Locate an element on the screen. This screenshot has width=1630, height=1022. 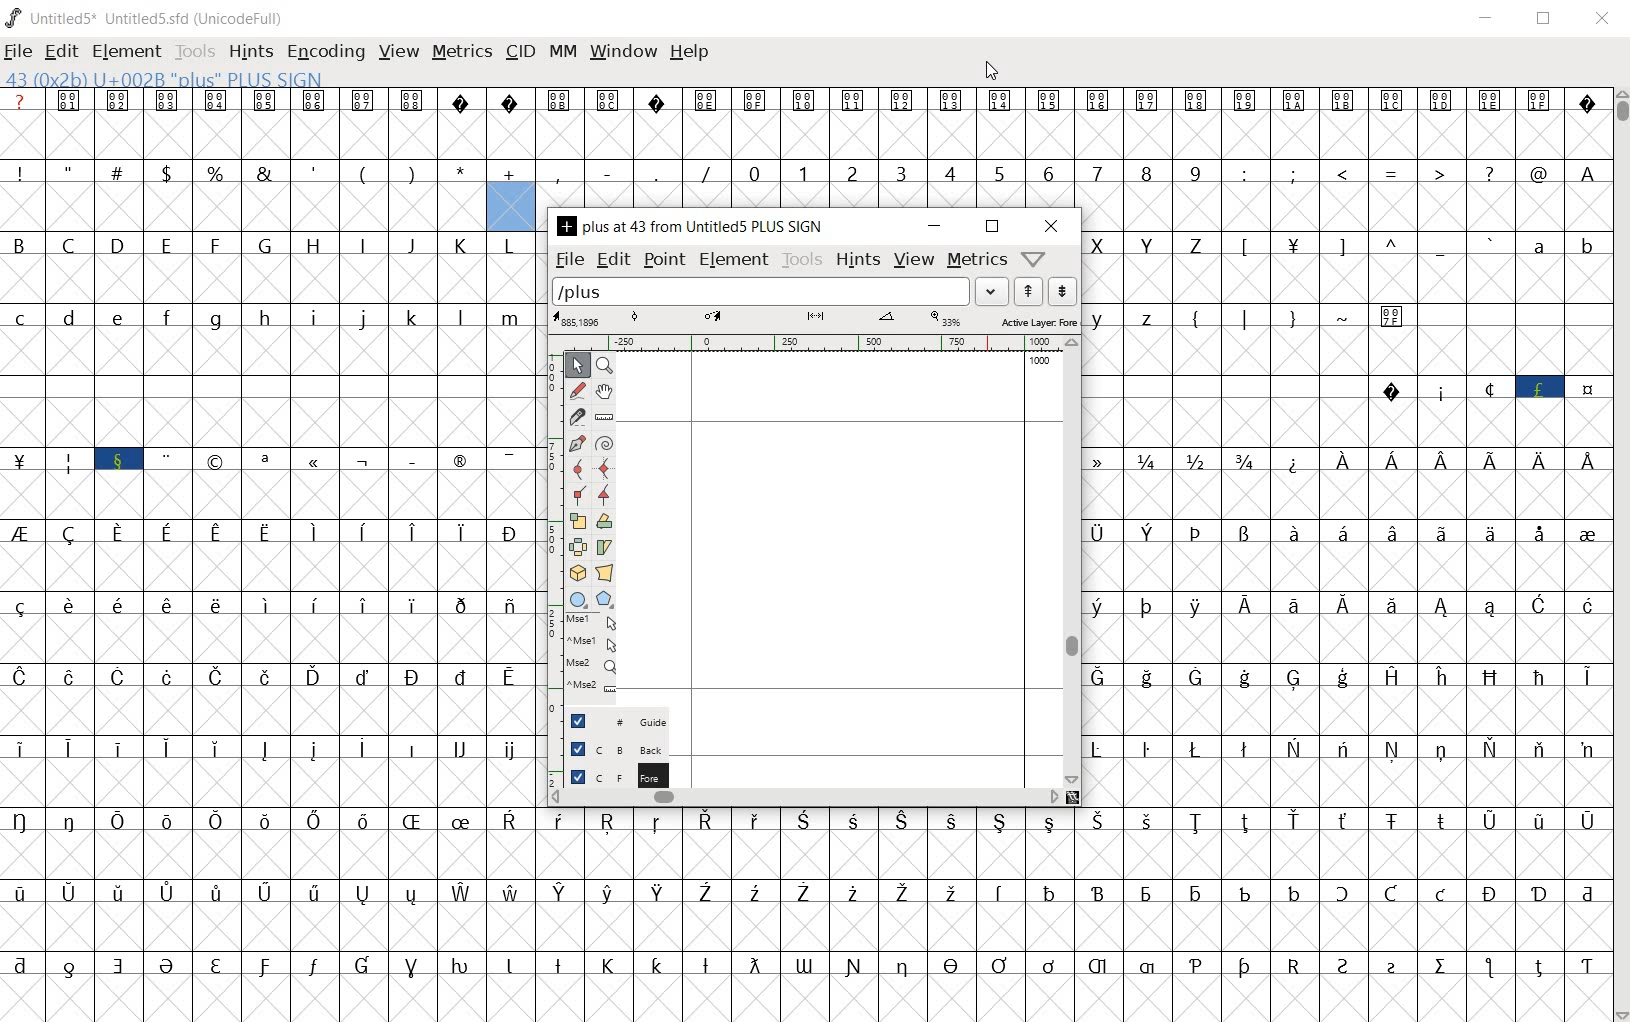
 is located at coordinates (485, 772).